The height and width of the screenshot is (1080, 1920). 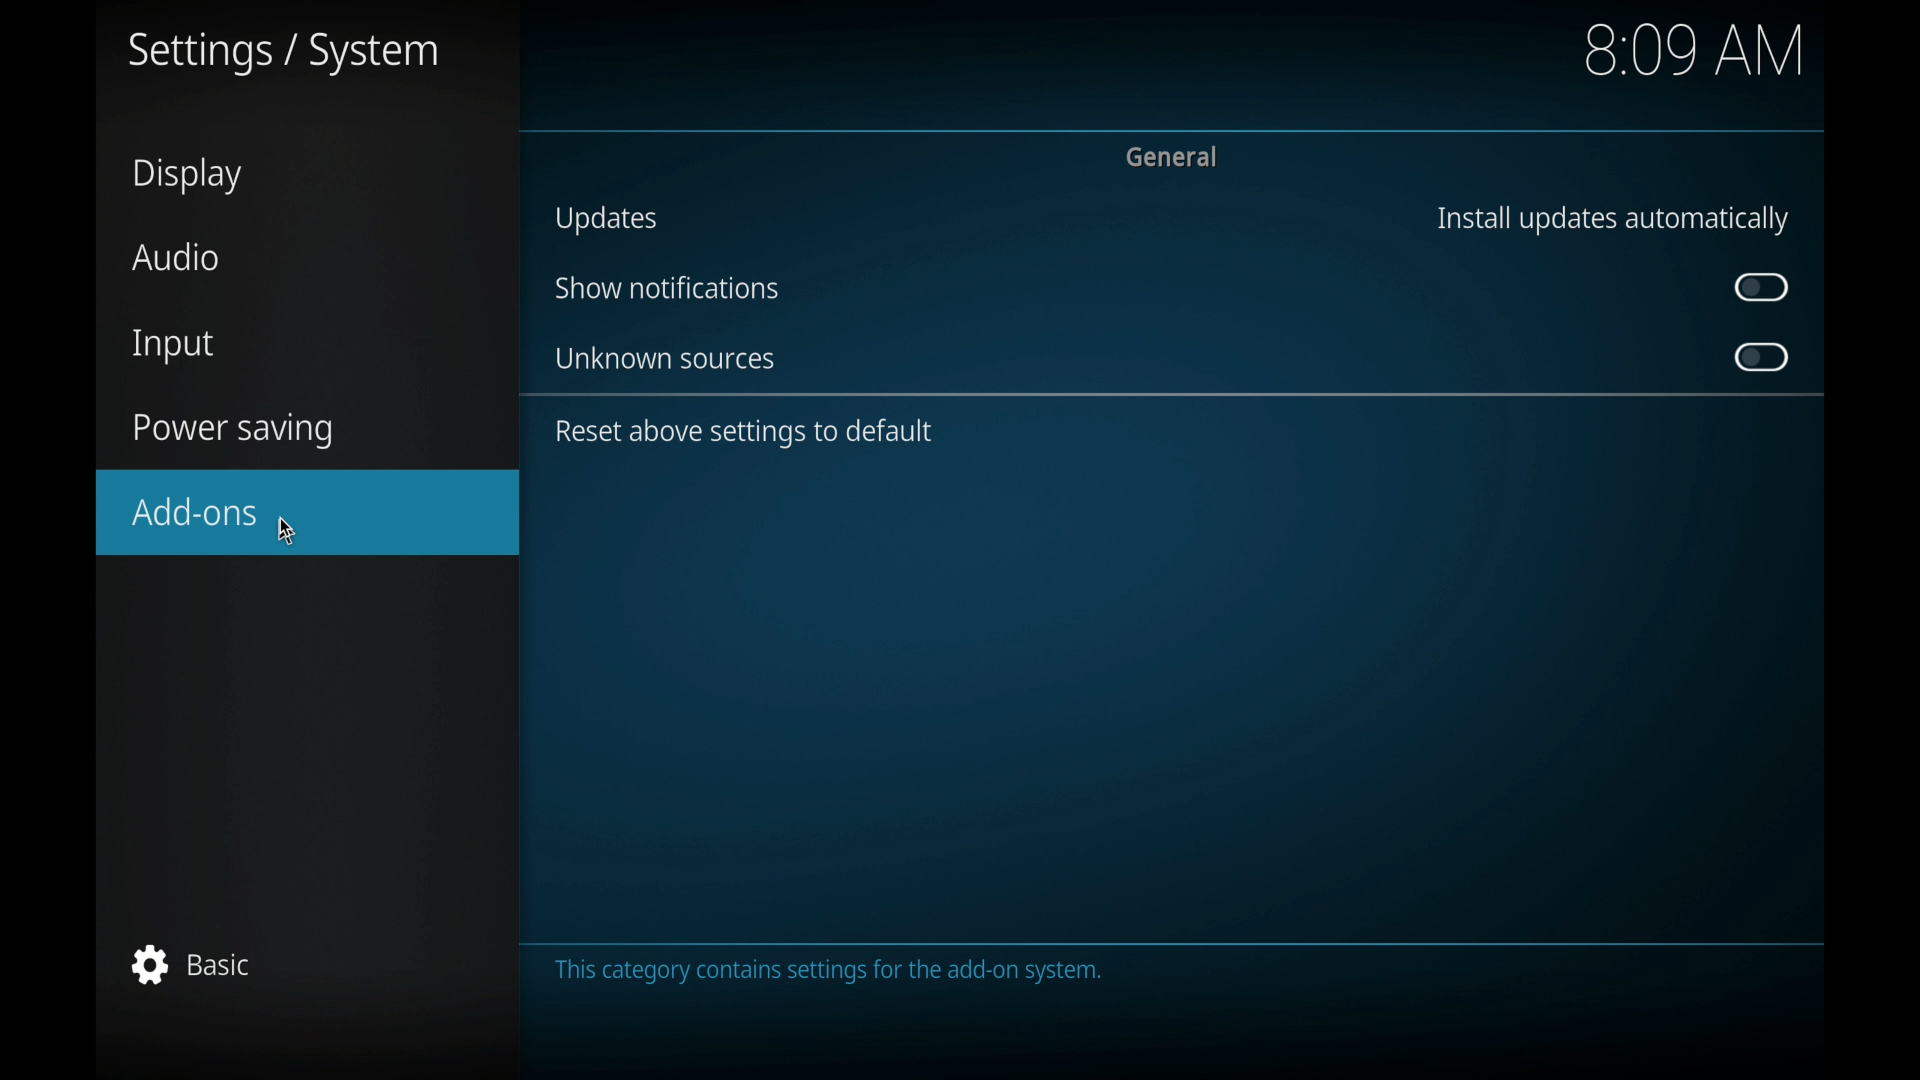 I want to click on updates, so click(x=607, y=219).